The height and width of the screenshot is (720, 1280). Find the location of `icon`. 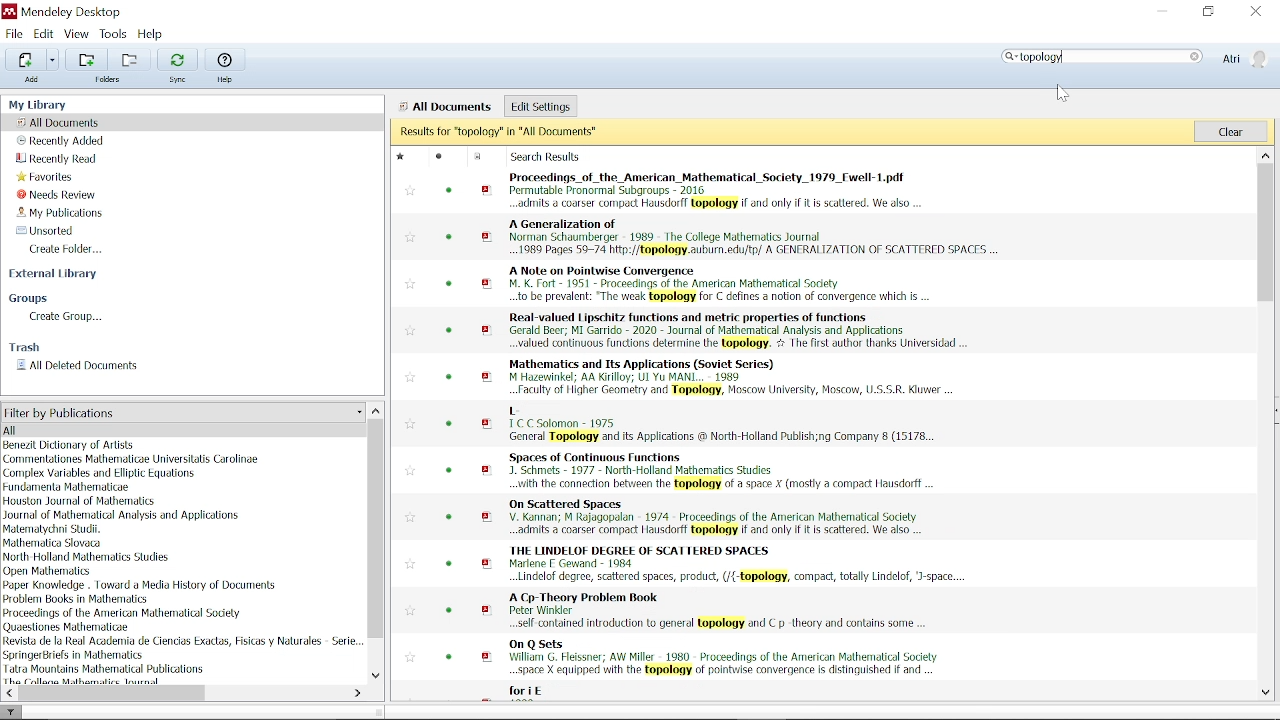

icon is located at coordinates (8, 12).